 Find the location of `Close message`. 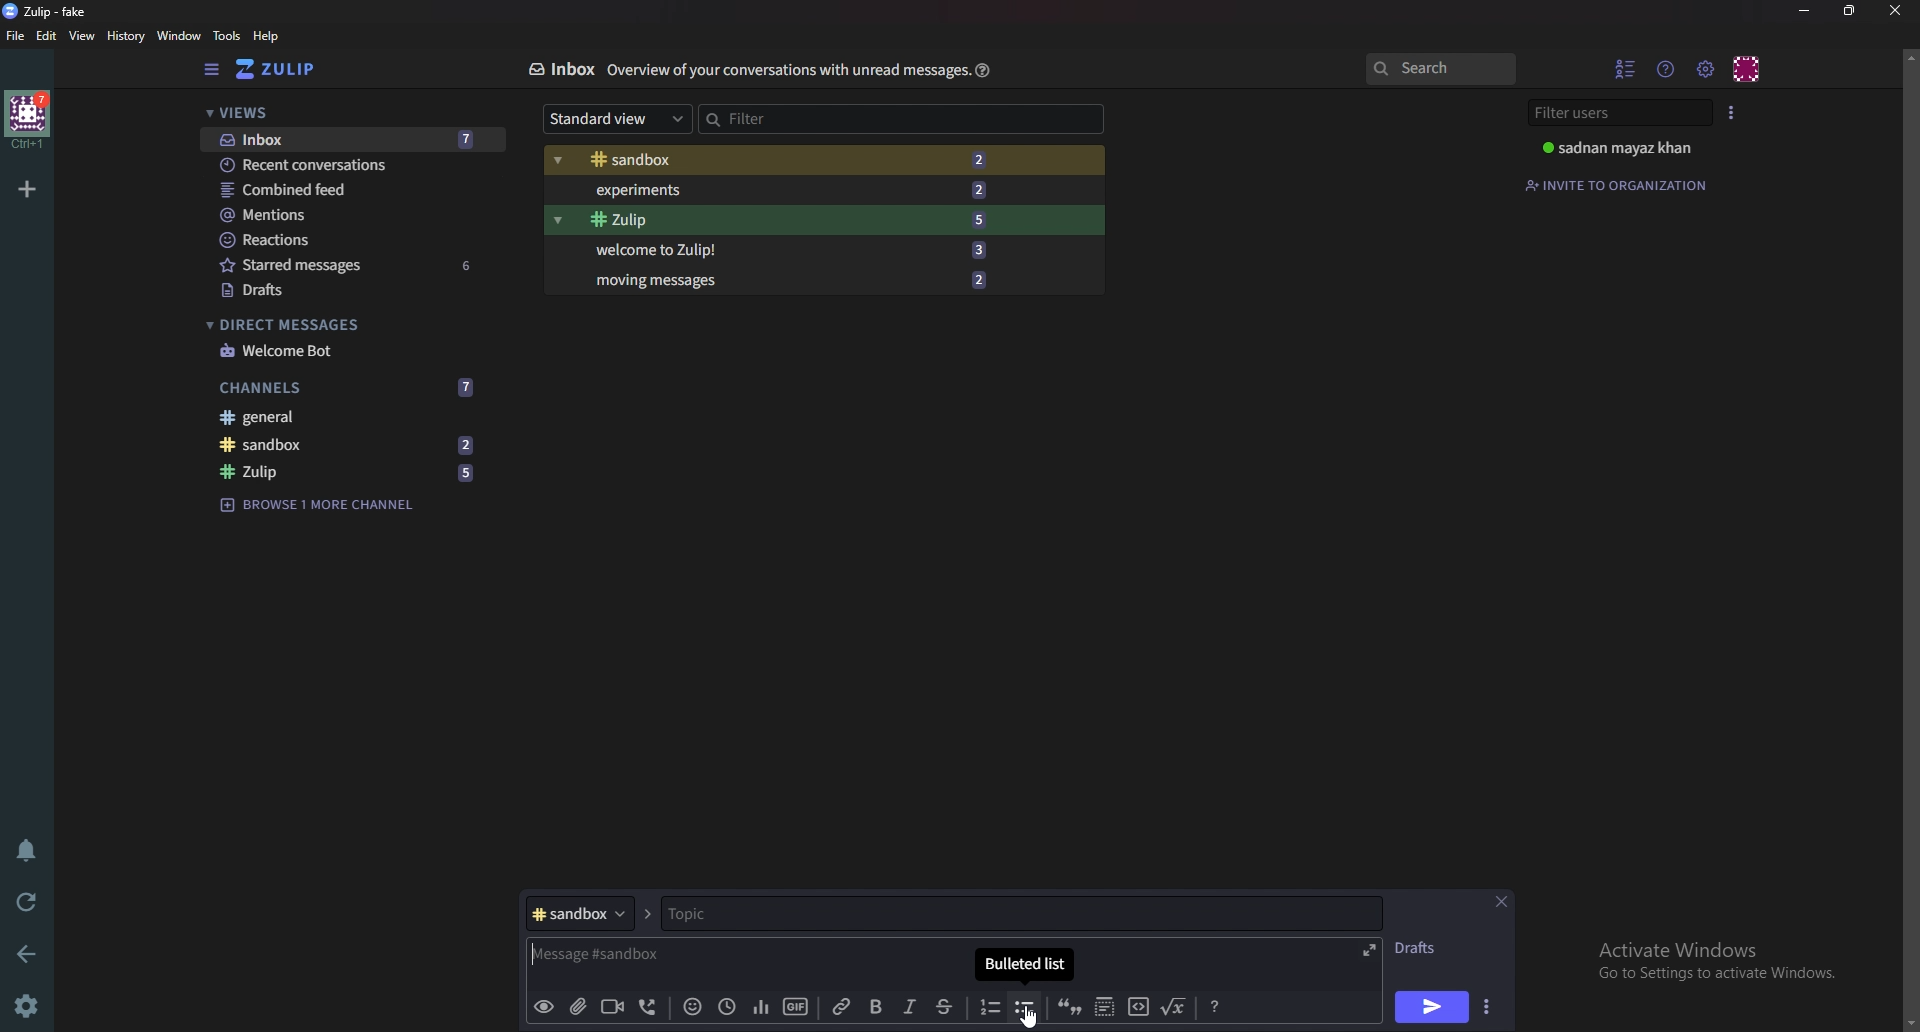

Close message is located at coordinates (1500, 902).